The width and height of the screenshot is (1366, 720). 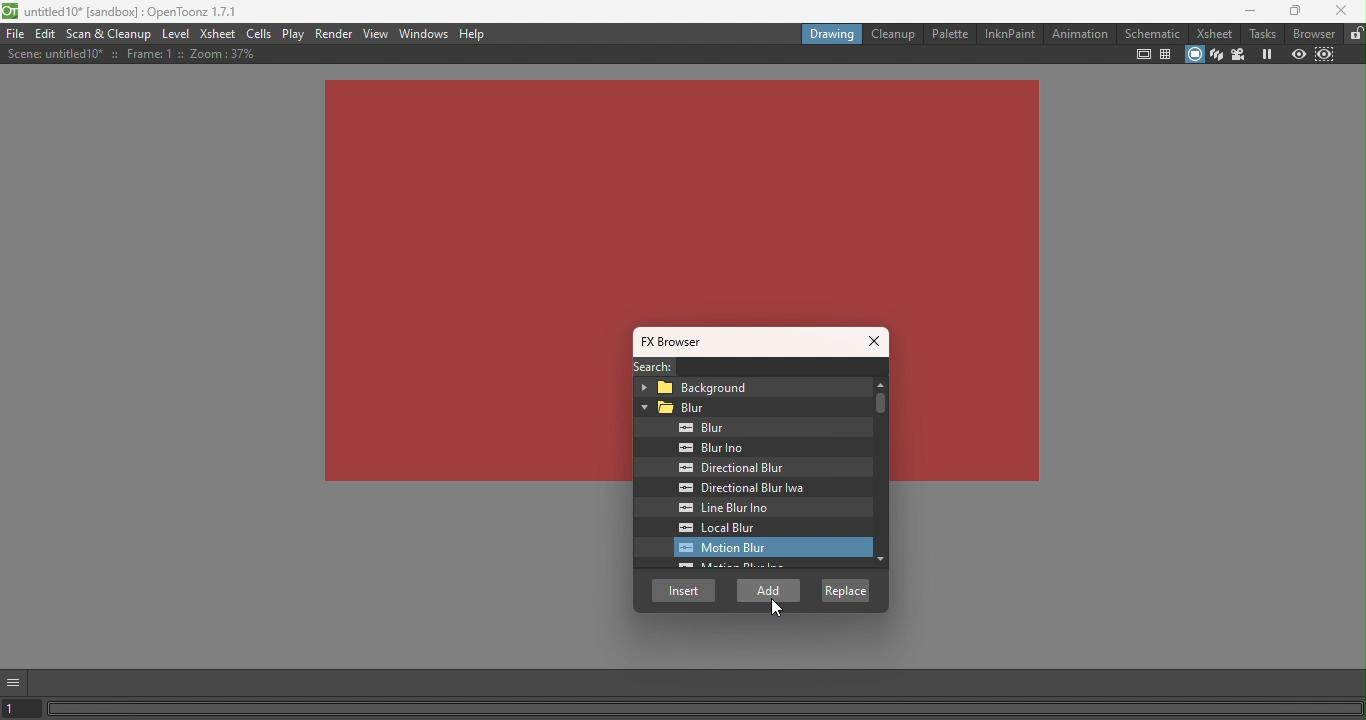 I want to click on Camera stand view, so click(x=1193, y=56).